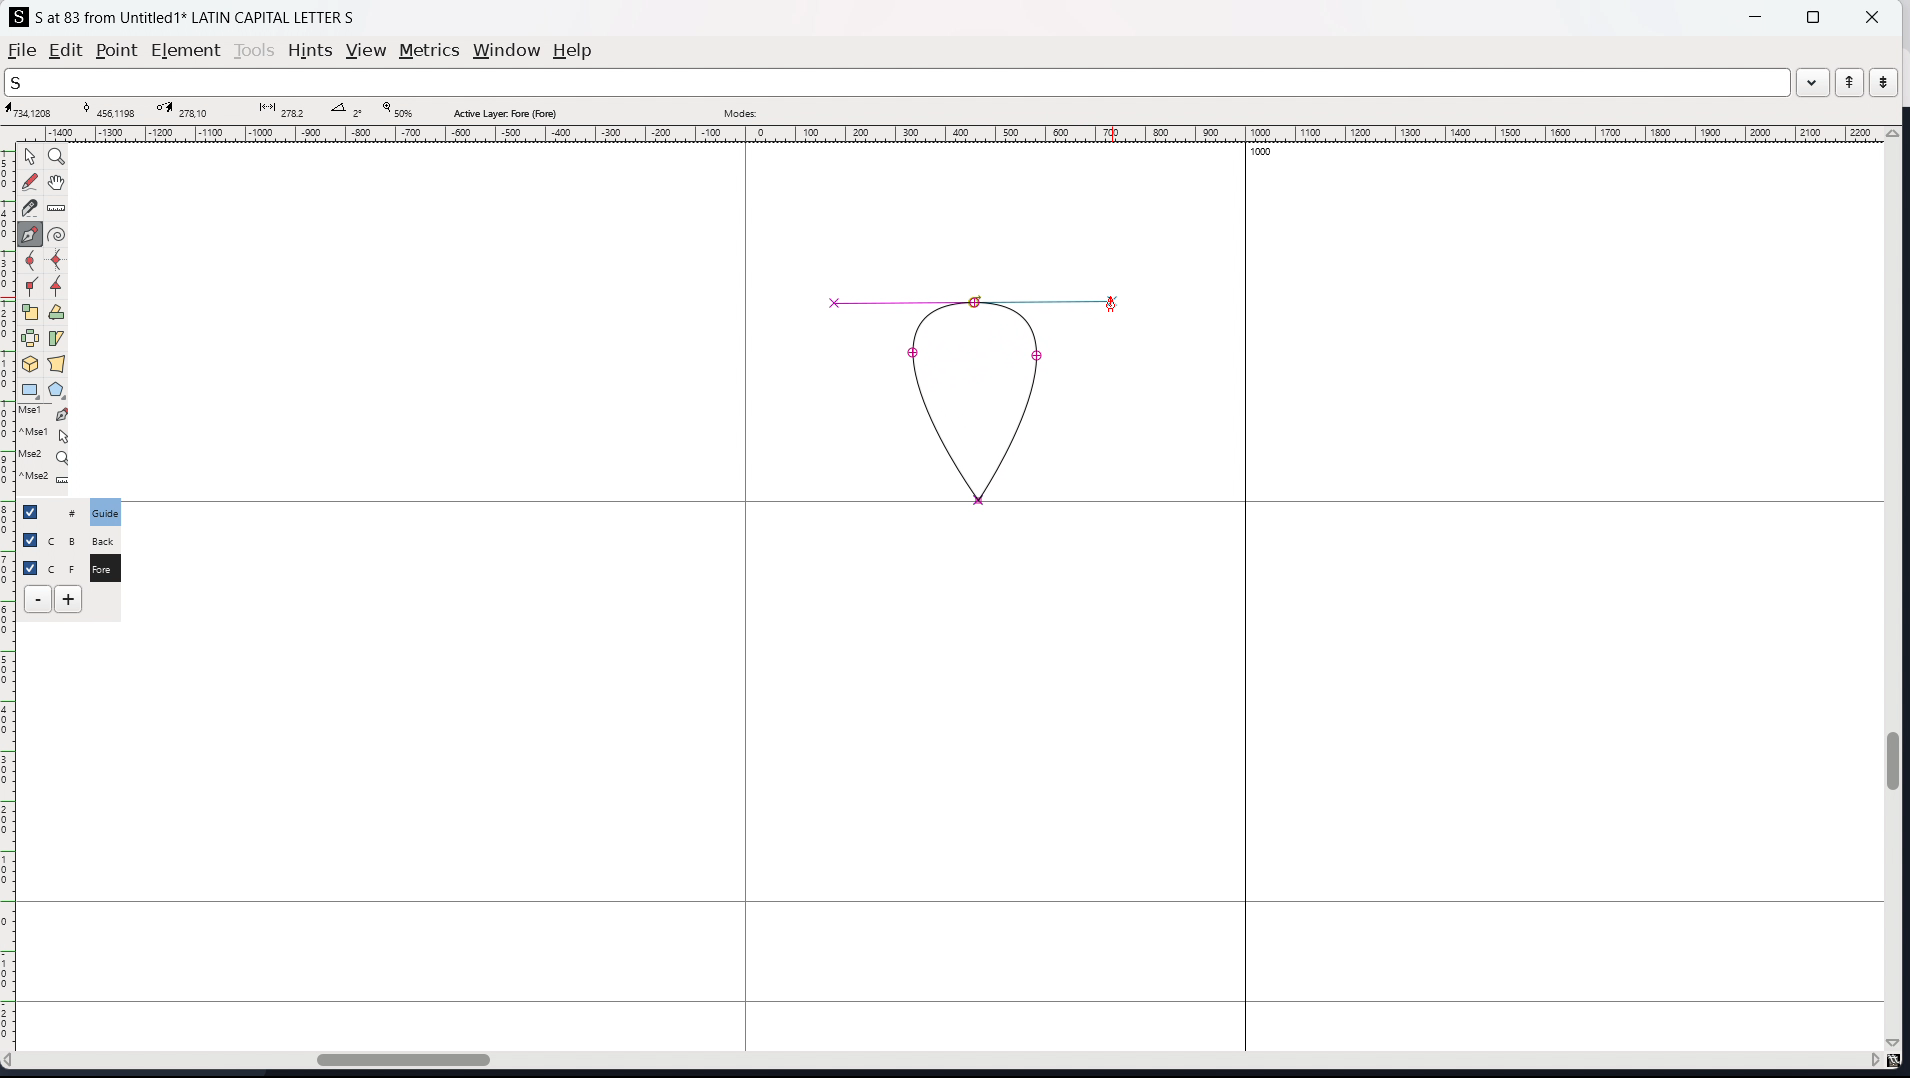 Image resolution: width=1910 pixels, height=1078 pixels. I want to click on magnify, so click(58, 158).